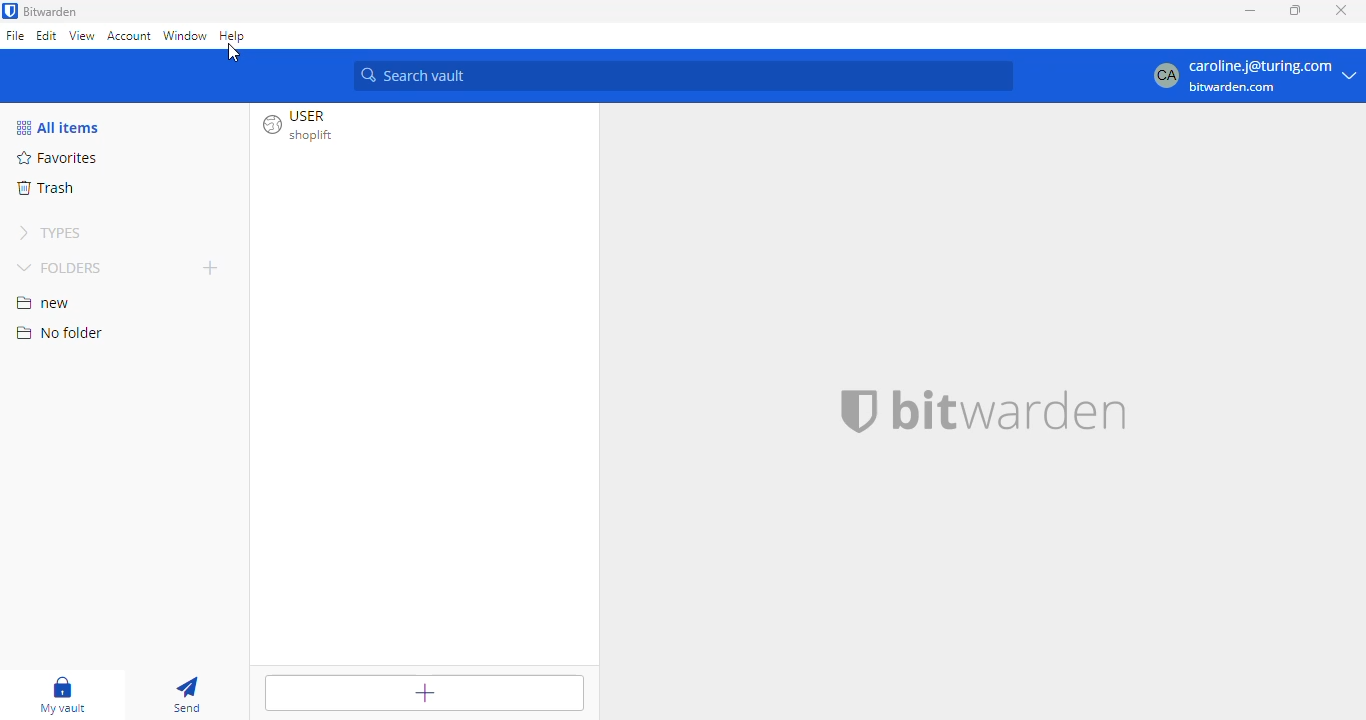  Describe the element at coordinates (63, 695) in the screenshot. I see `my vault` at that location.